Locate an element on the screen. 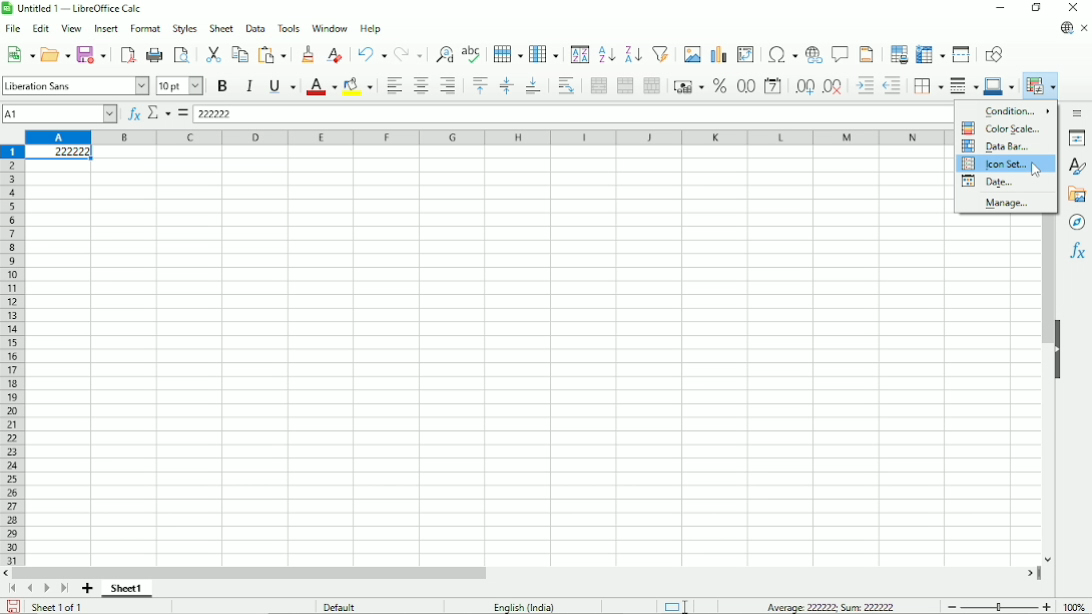 This screenshot has width=1092, height=614. Clear direct formatting is located at coordinates (335, 54).